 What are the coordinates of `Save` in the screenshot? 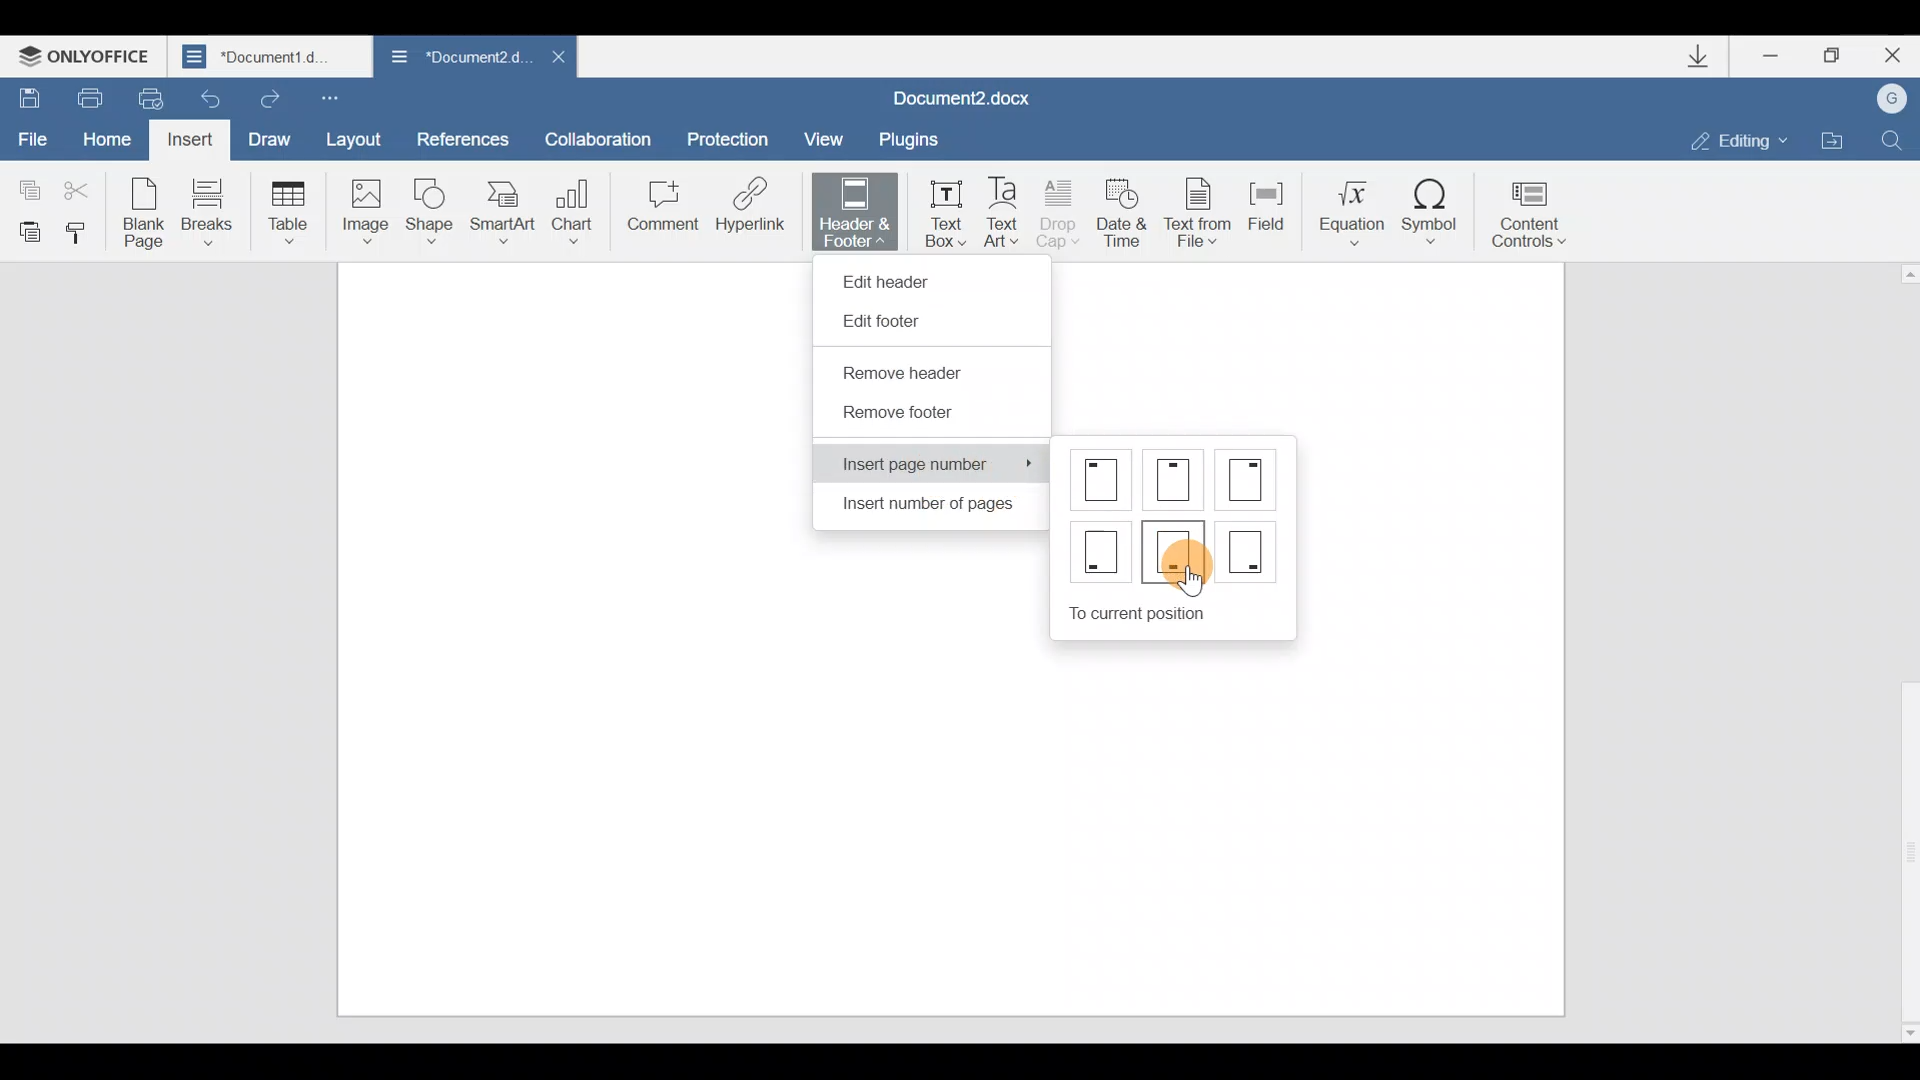 It's located at (28, 98).